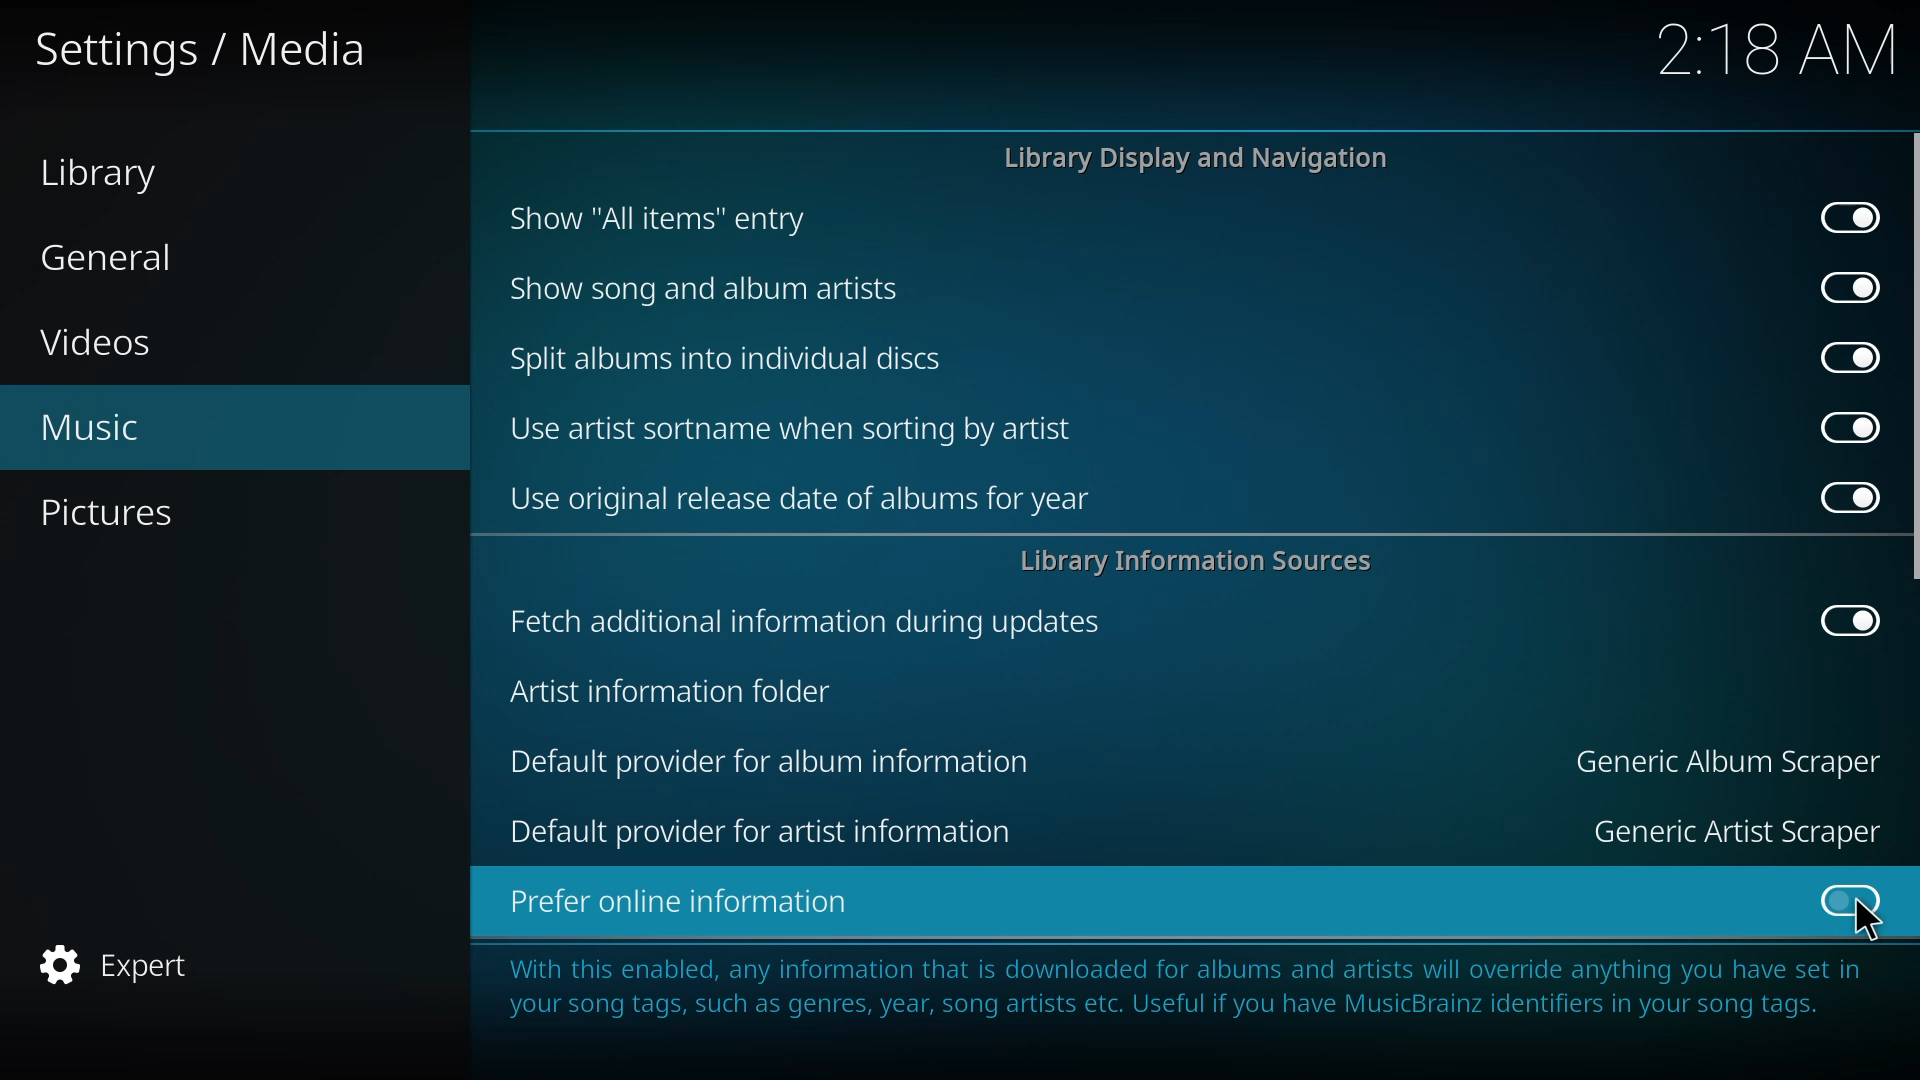 This screenshot has width=1920, height=1080. I want to click on settings media, so click(208, 51).